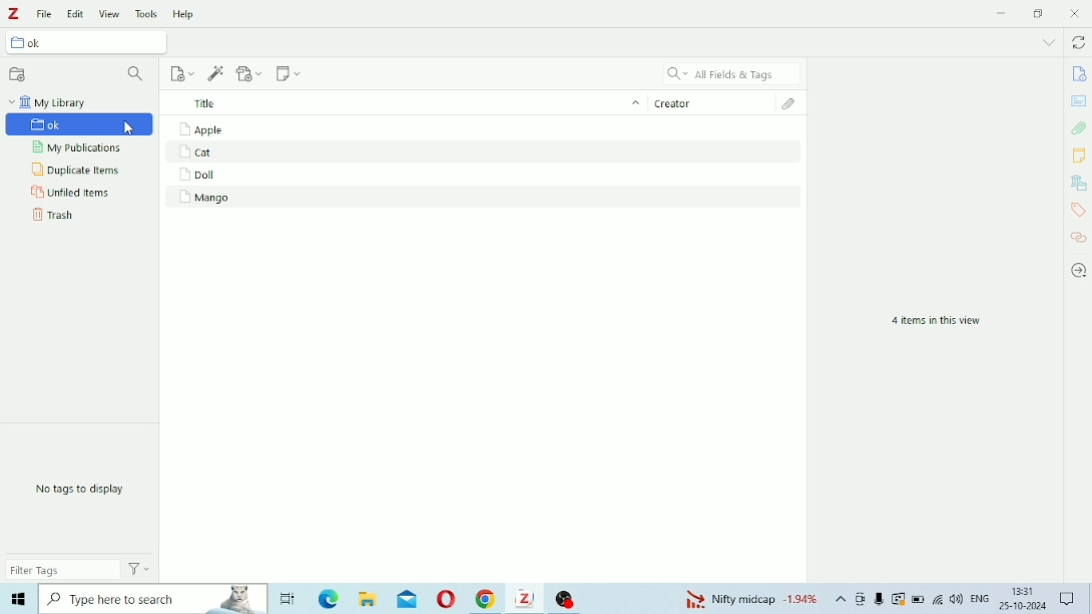  I want to click on 25-10-2024, so click(1023, 606).